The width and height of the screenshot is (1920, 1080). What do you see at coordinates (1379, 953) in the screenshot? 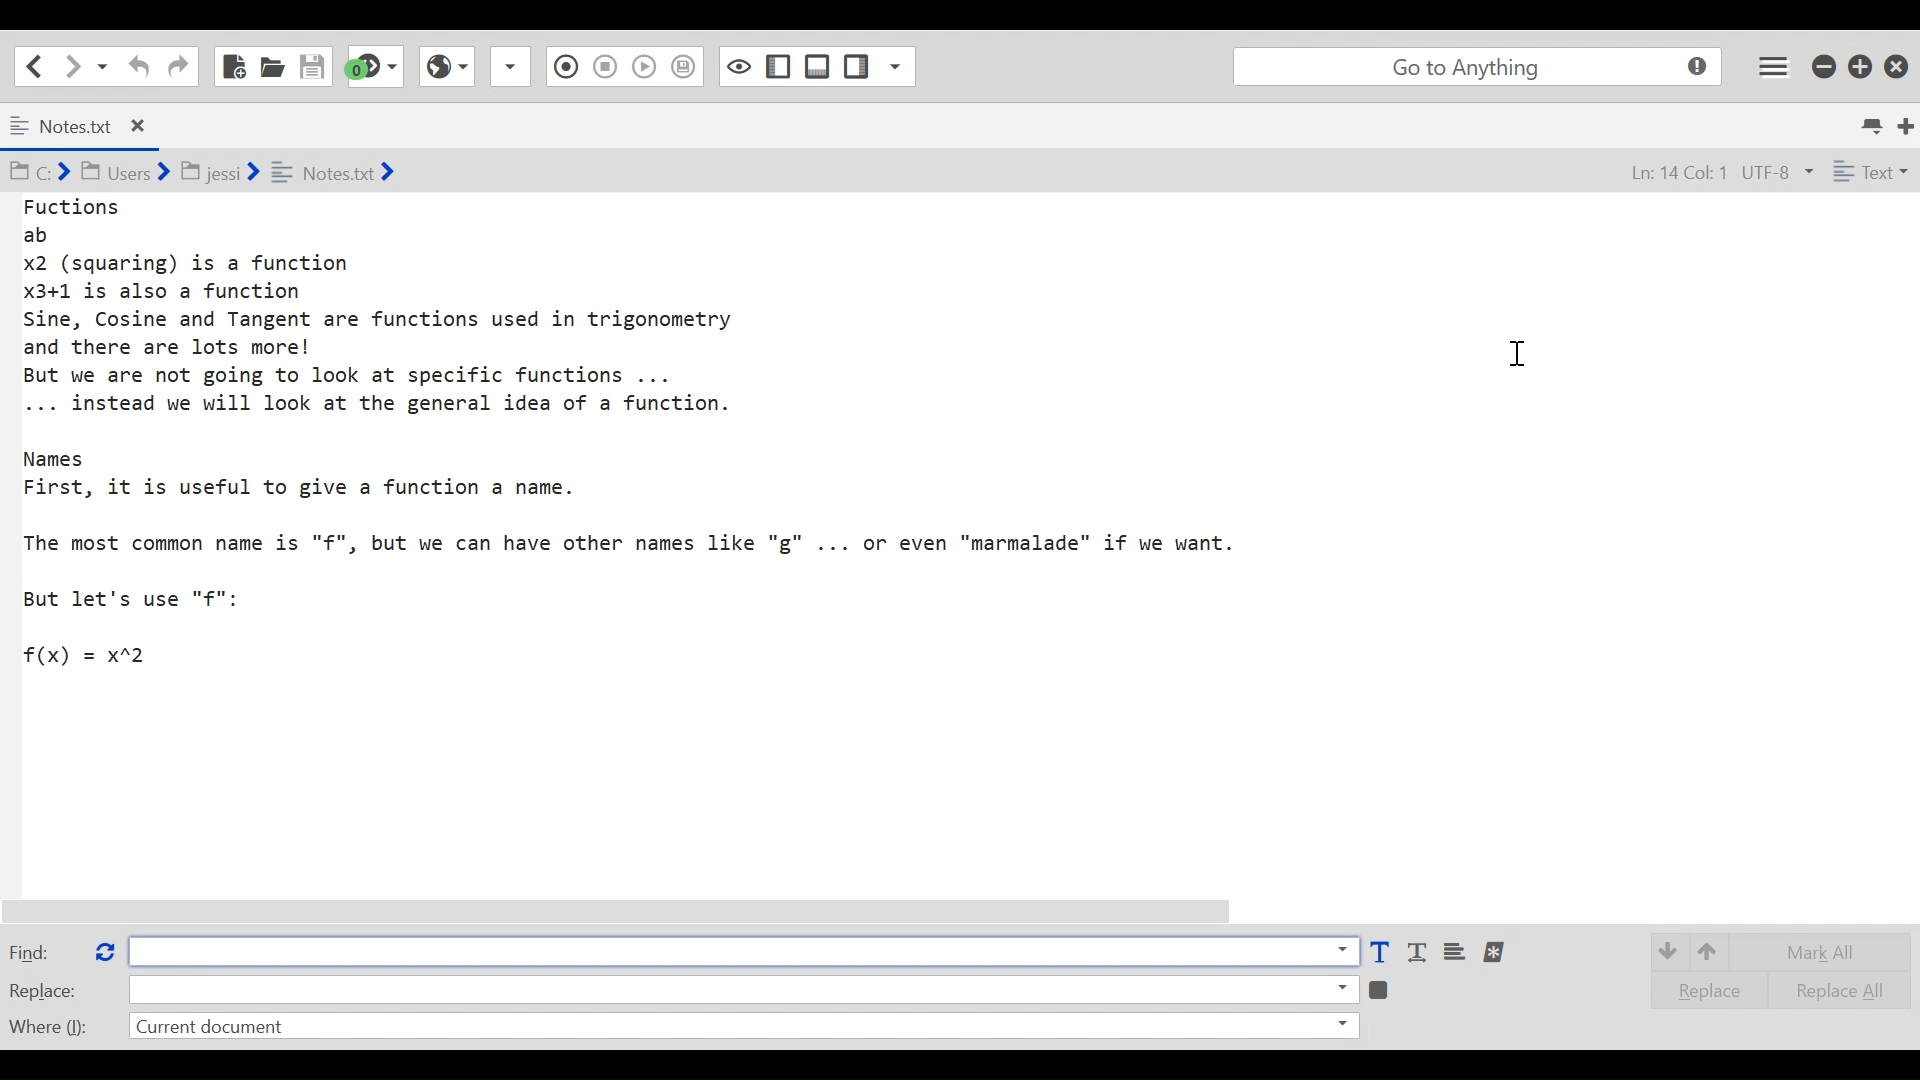
I see `match case` at bounding box center [1379, 953].